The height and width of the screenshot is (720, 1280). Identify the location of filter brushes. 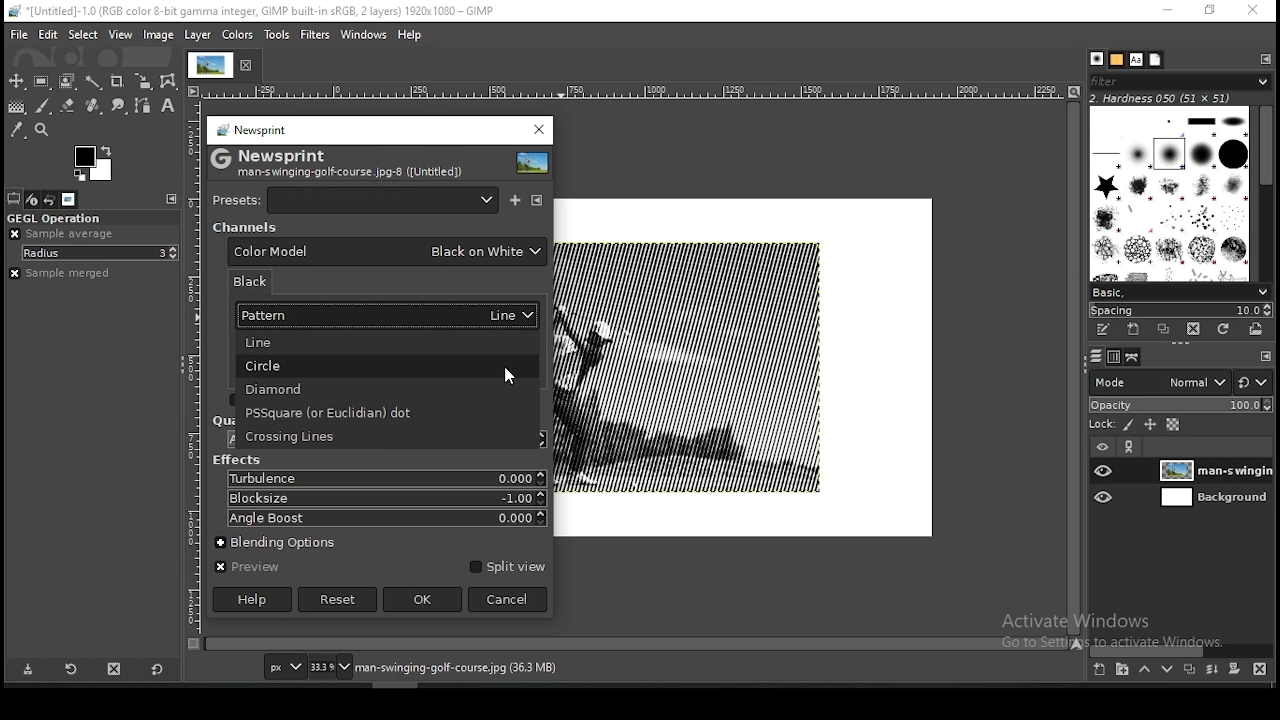
(1179, 82).